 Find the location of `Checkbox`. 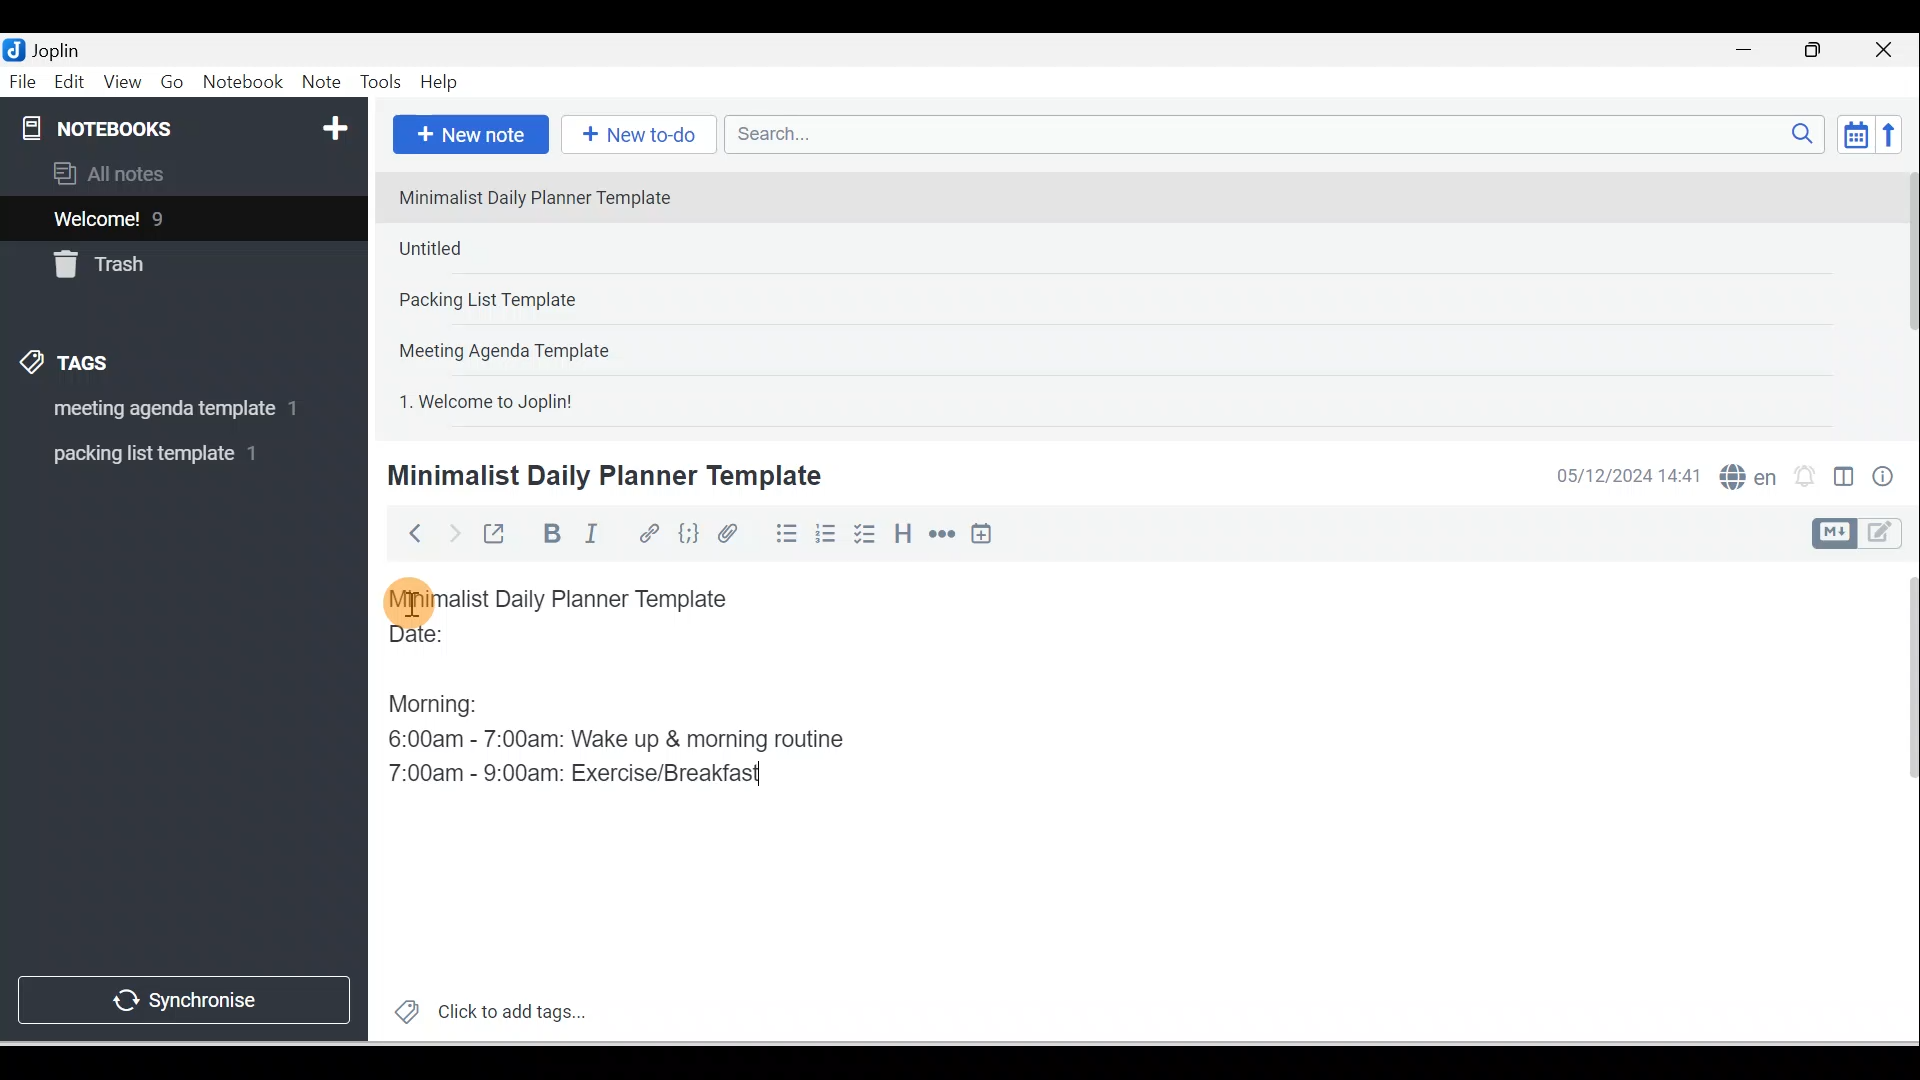

Checkbox is located at coordinates (863, 534).